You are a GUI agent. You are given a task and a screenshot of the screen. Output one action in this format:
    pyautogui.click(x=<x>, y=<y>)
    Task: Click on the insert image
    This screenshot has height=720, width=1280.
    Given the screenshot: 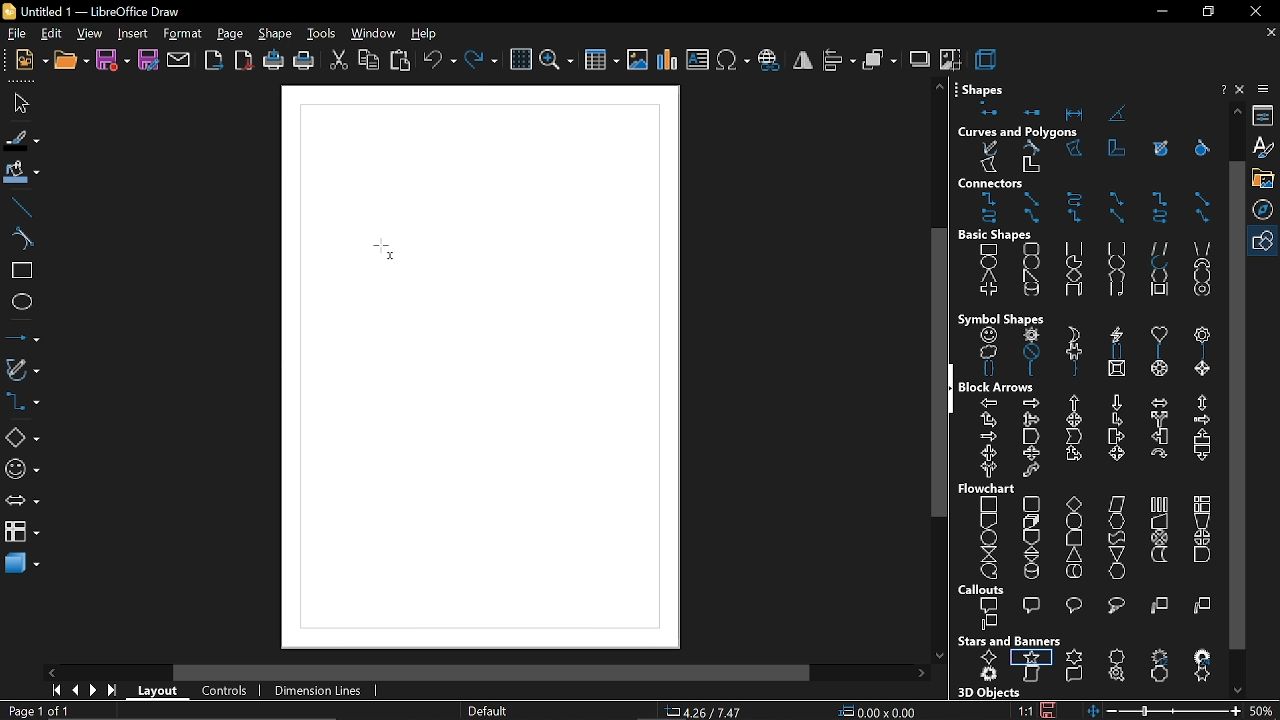 What is the action you would take?
    pyautogui.click(x=638, y=60)
    